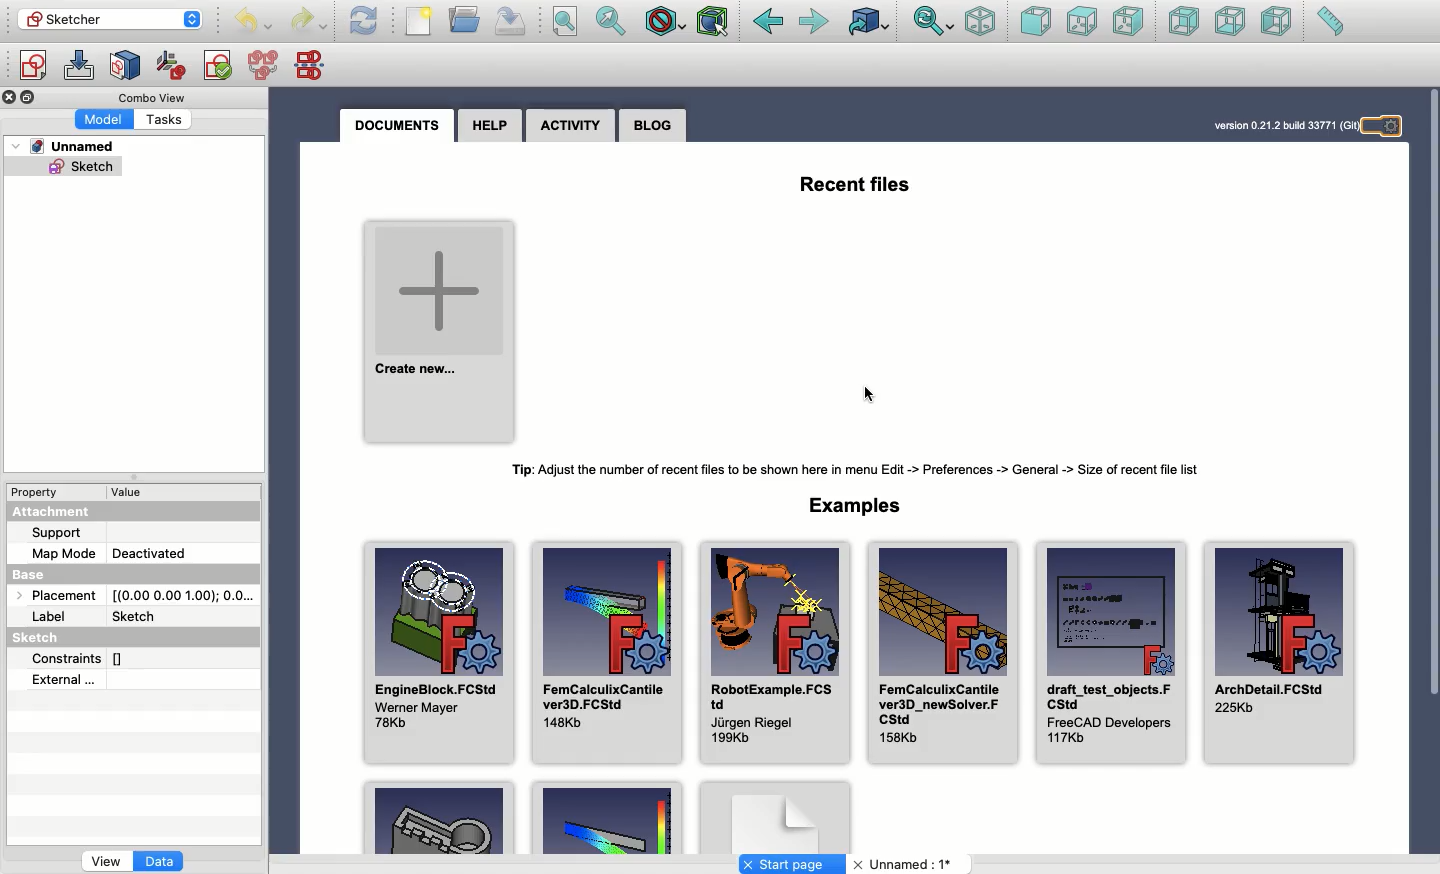  What do you see at coordinates (264, 66) in the screenshot?
I see `Merge sketches` at bounding box center [264, 66].